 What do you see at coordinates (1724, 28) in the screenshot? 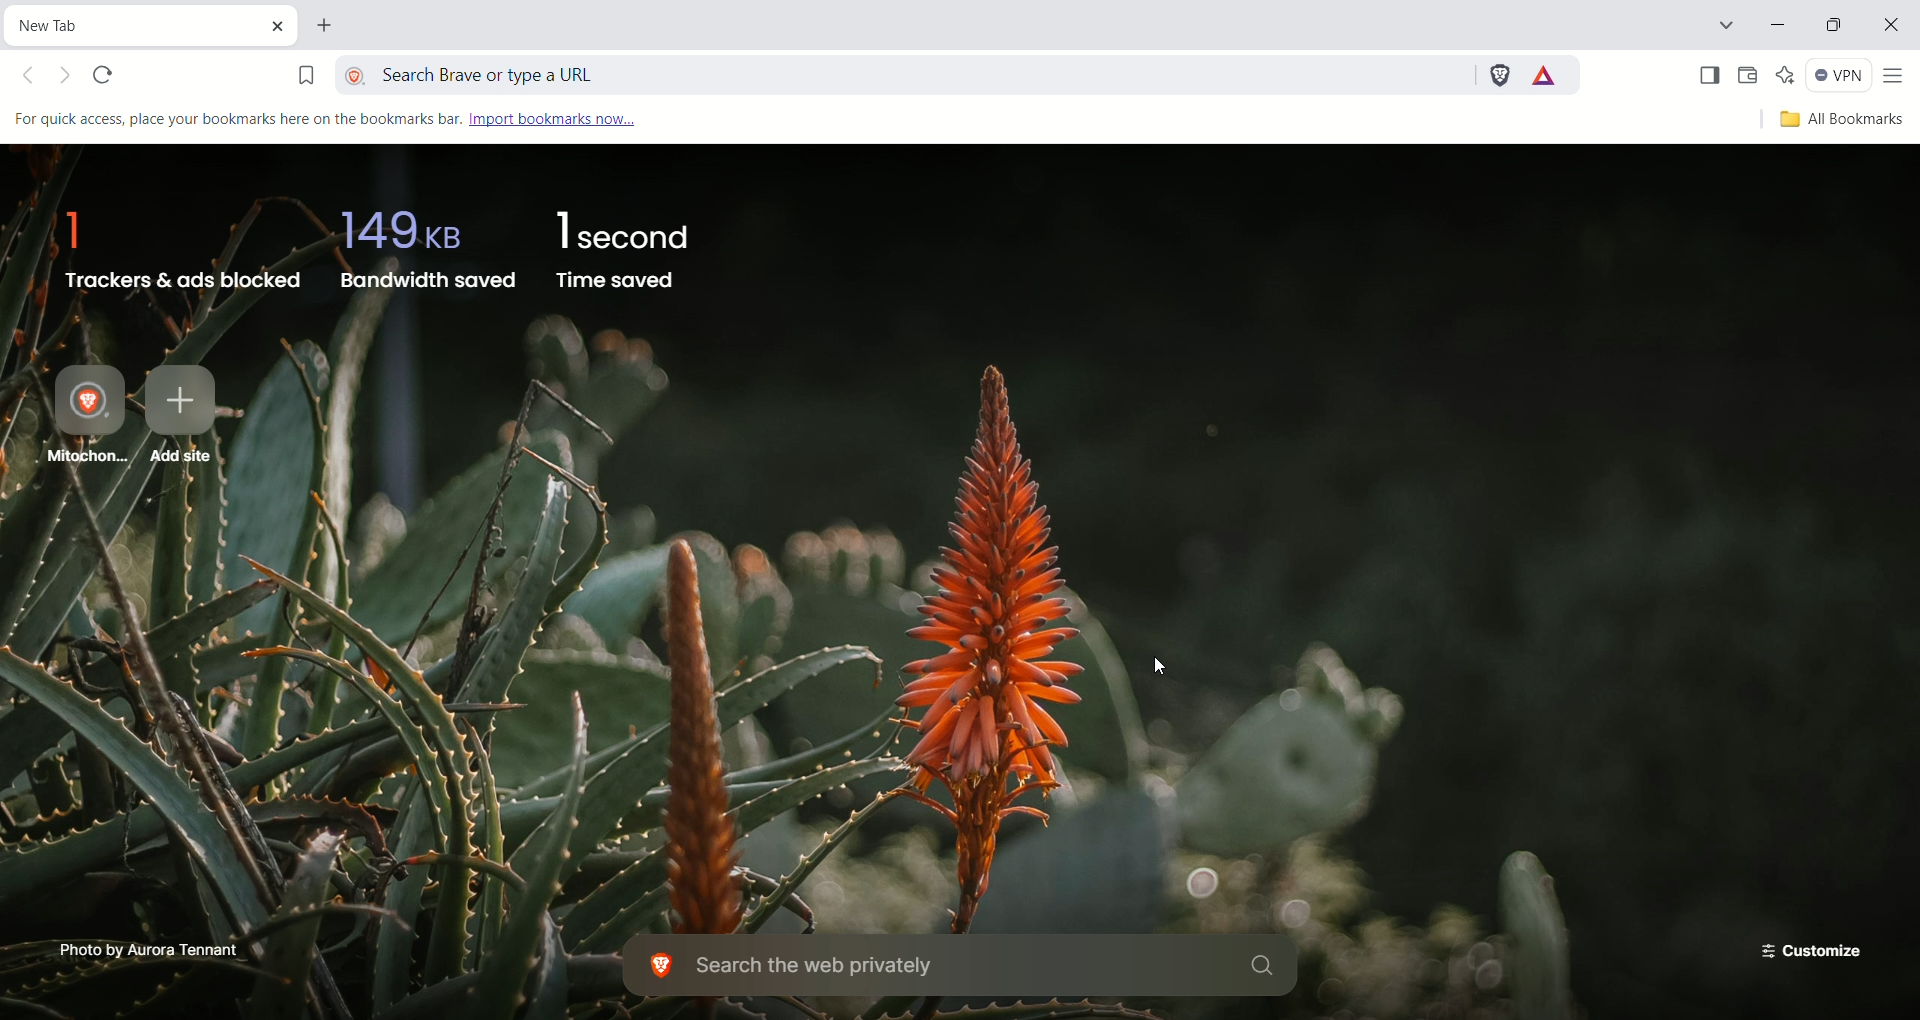
I see `search tabs` at bounding box center [1724, 28].